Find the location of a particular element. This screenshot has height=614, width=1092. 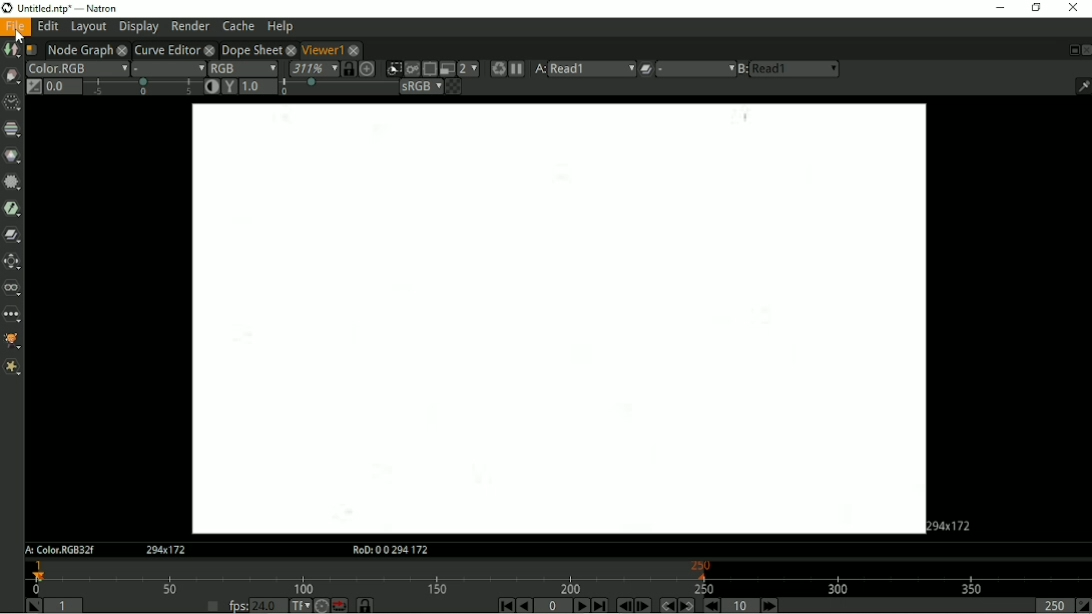

Cache is located at coordinates (239, 26).